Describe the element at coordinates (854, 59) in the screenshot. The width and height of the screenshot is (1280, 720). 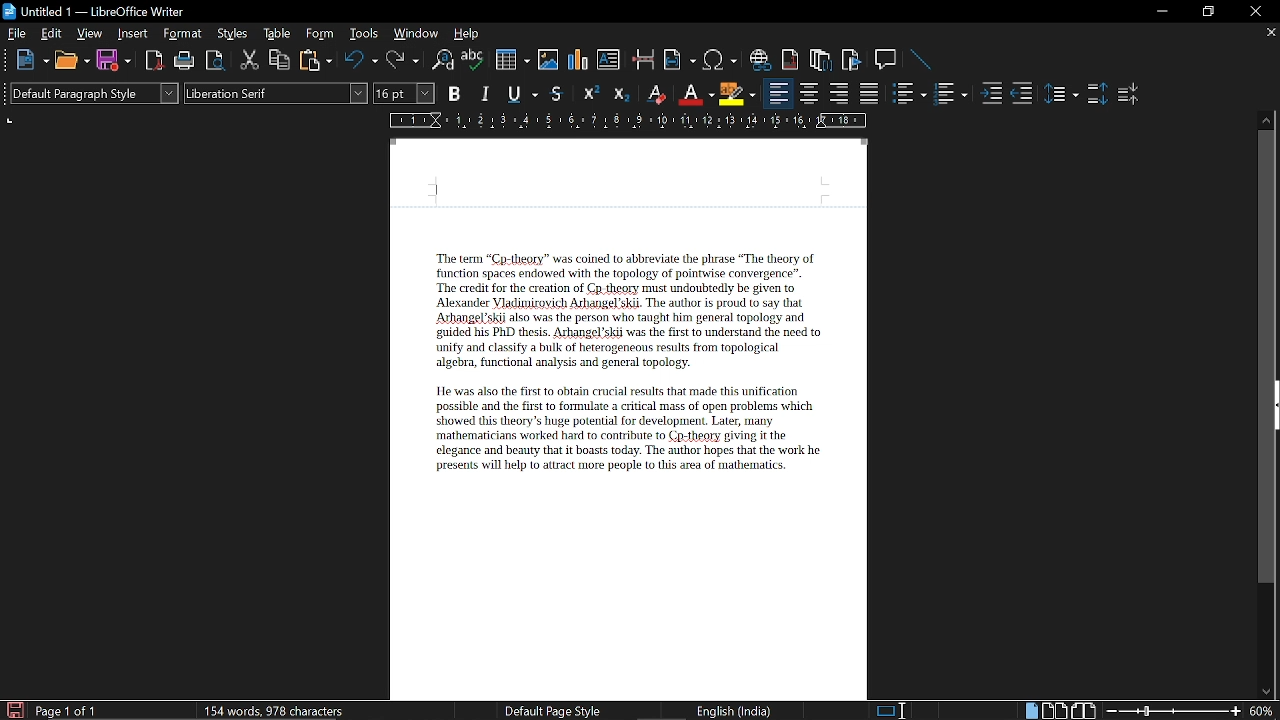
I see `Insert bibliography` at that location.